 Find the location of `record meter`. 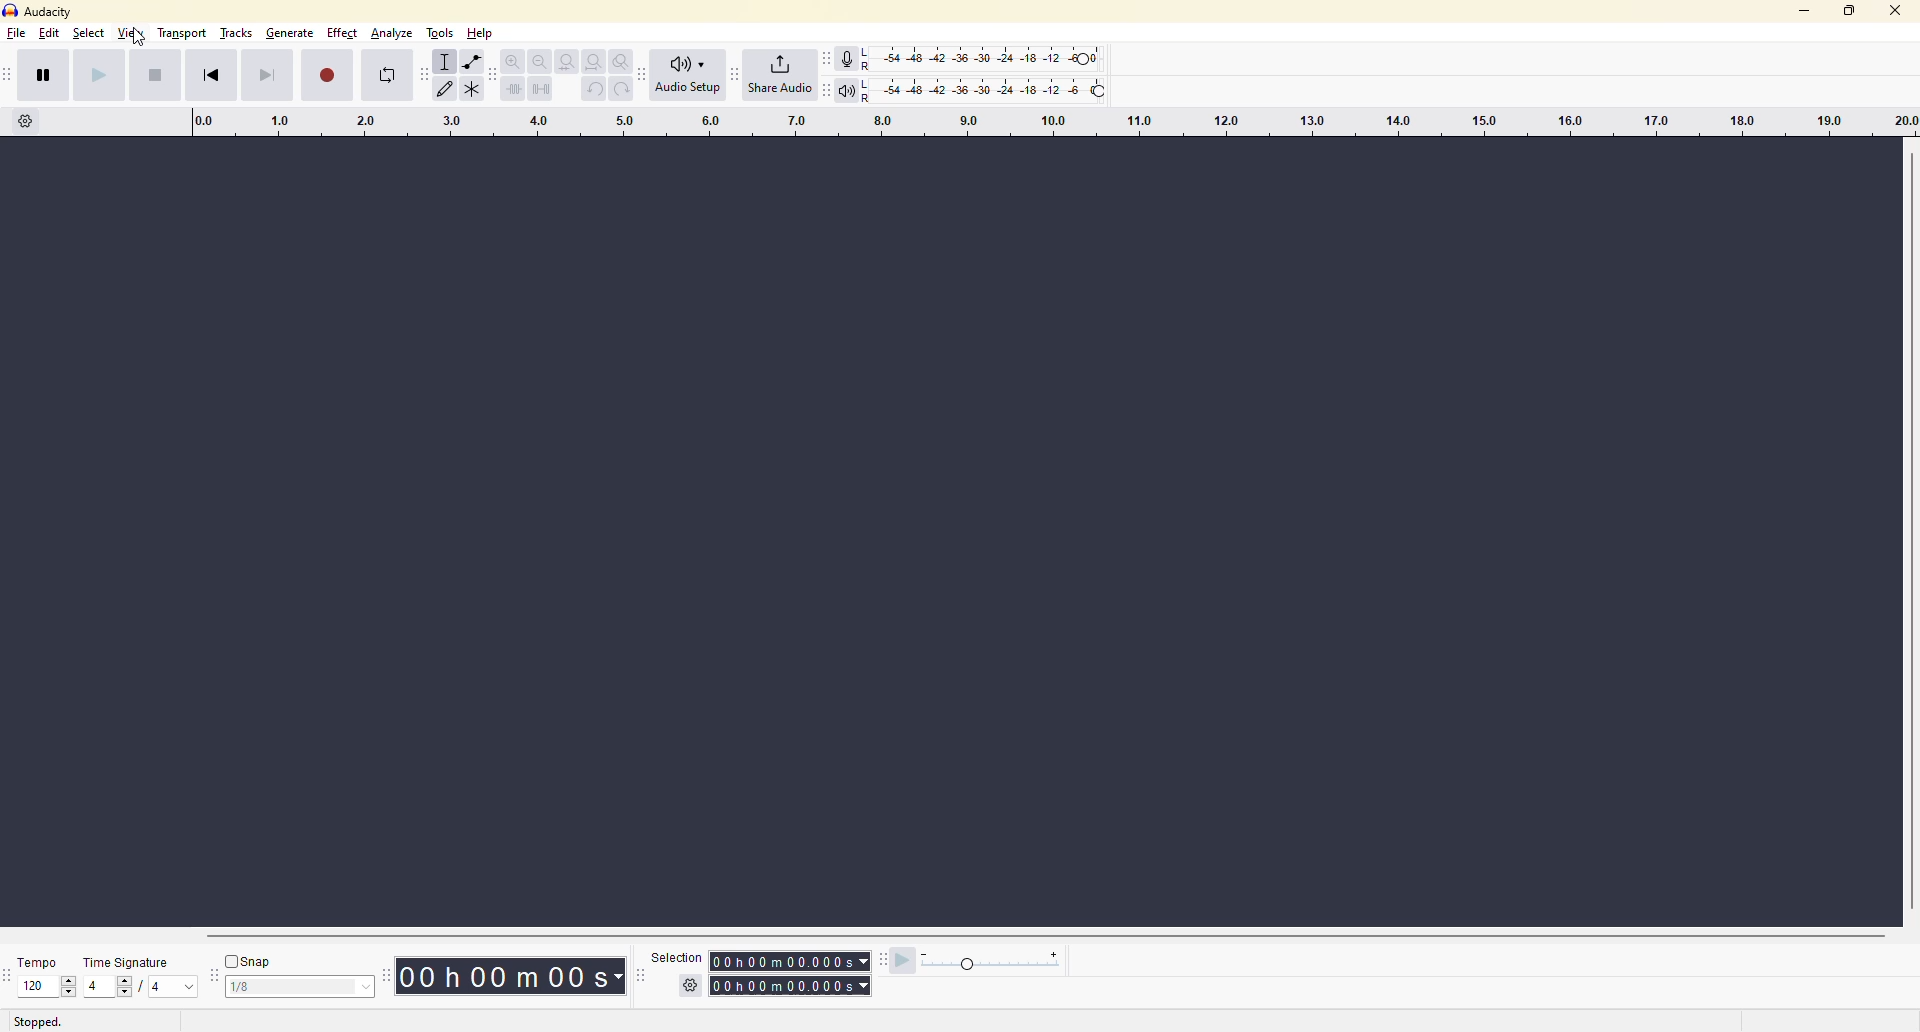

record meter is located at coordinates (853, 57).